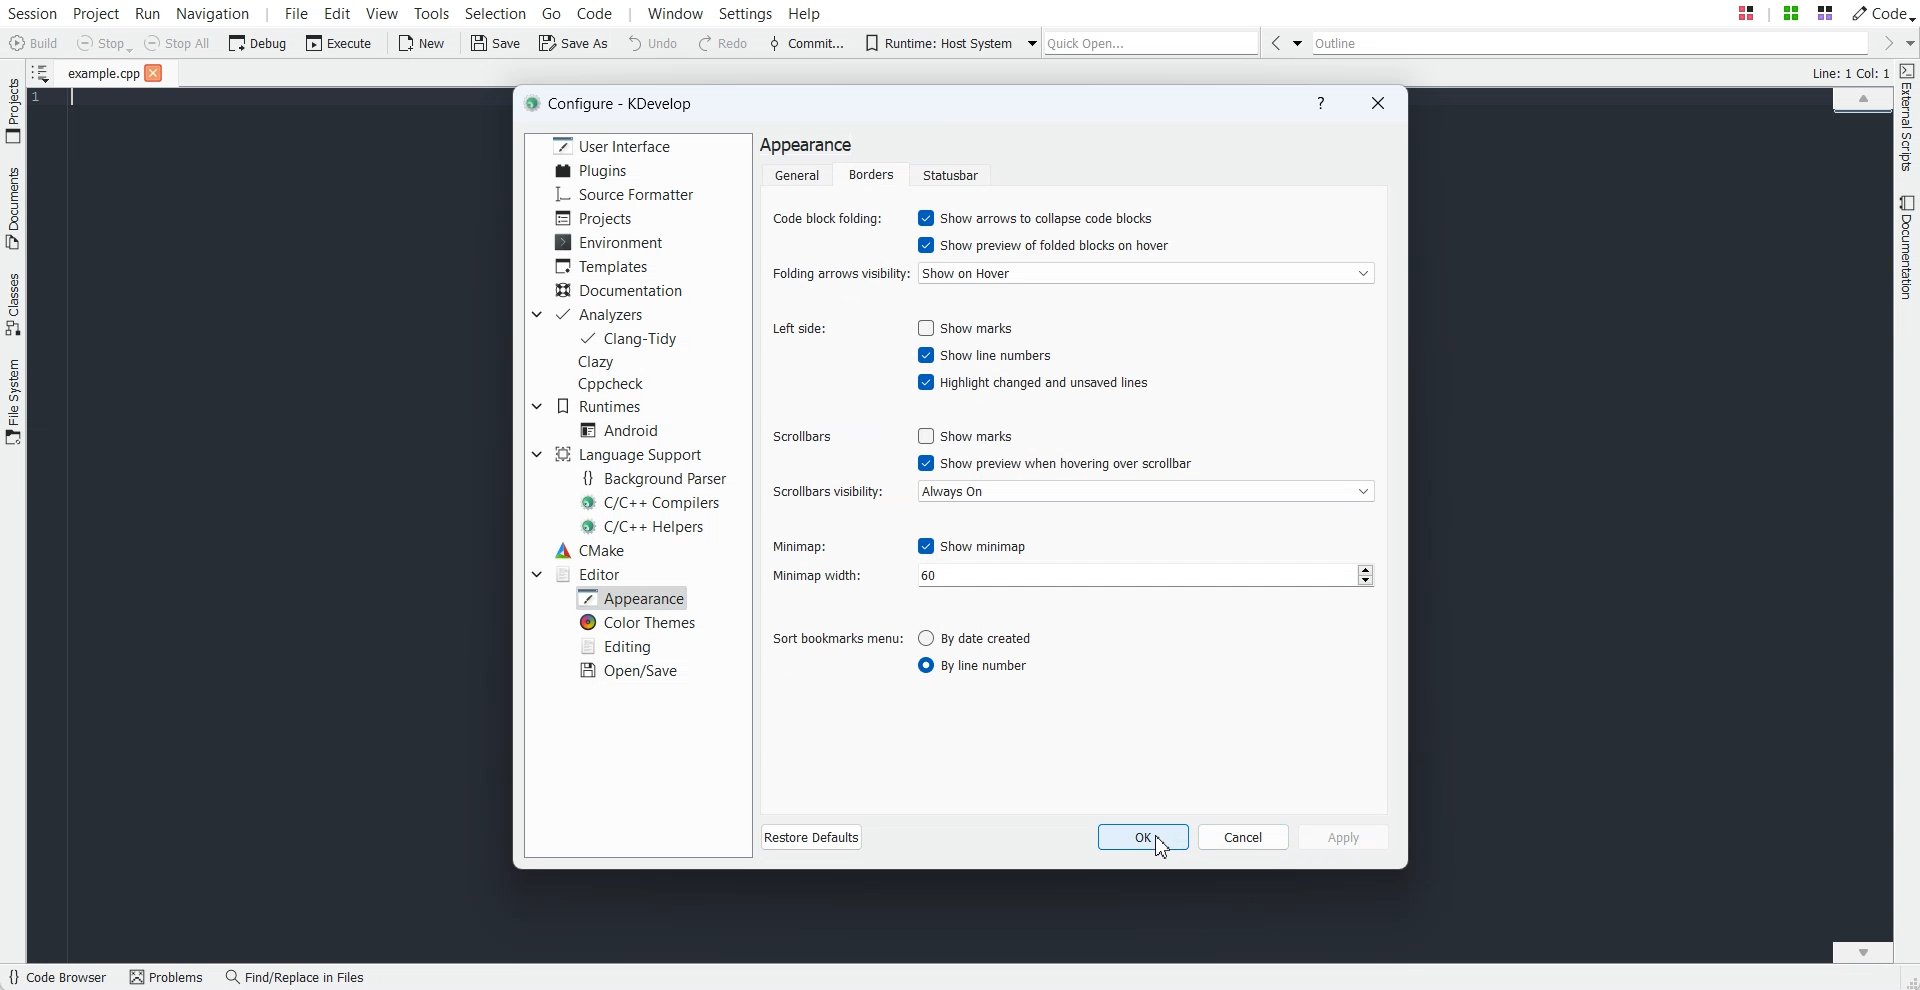 Image resolution: width=1920 pixels, height=990 pixels. What do you see at coordinates (13, 110) in the screenshot?
I see `Projects` at bounding box center [13, 110].